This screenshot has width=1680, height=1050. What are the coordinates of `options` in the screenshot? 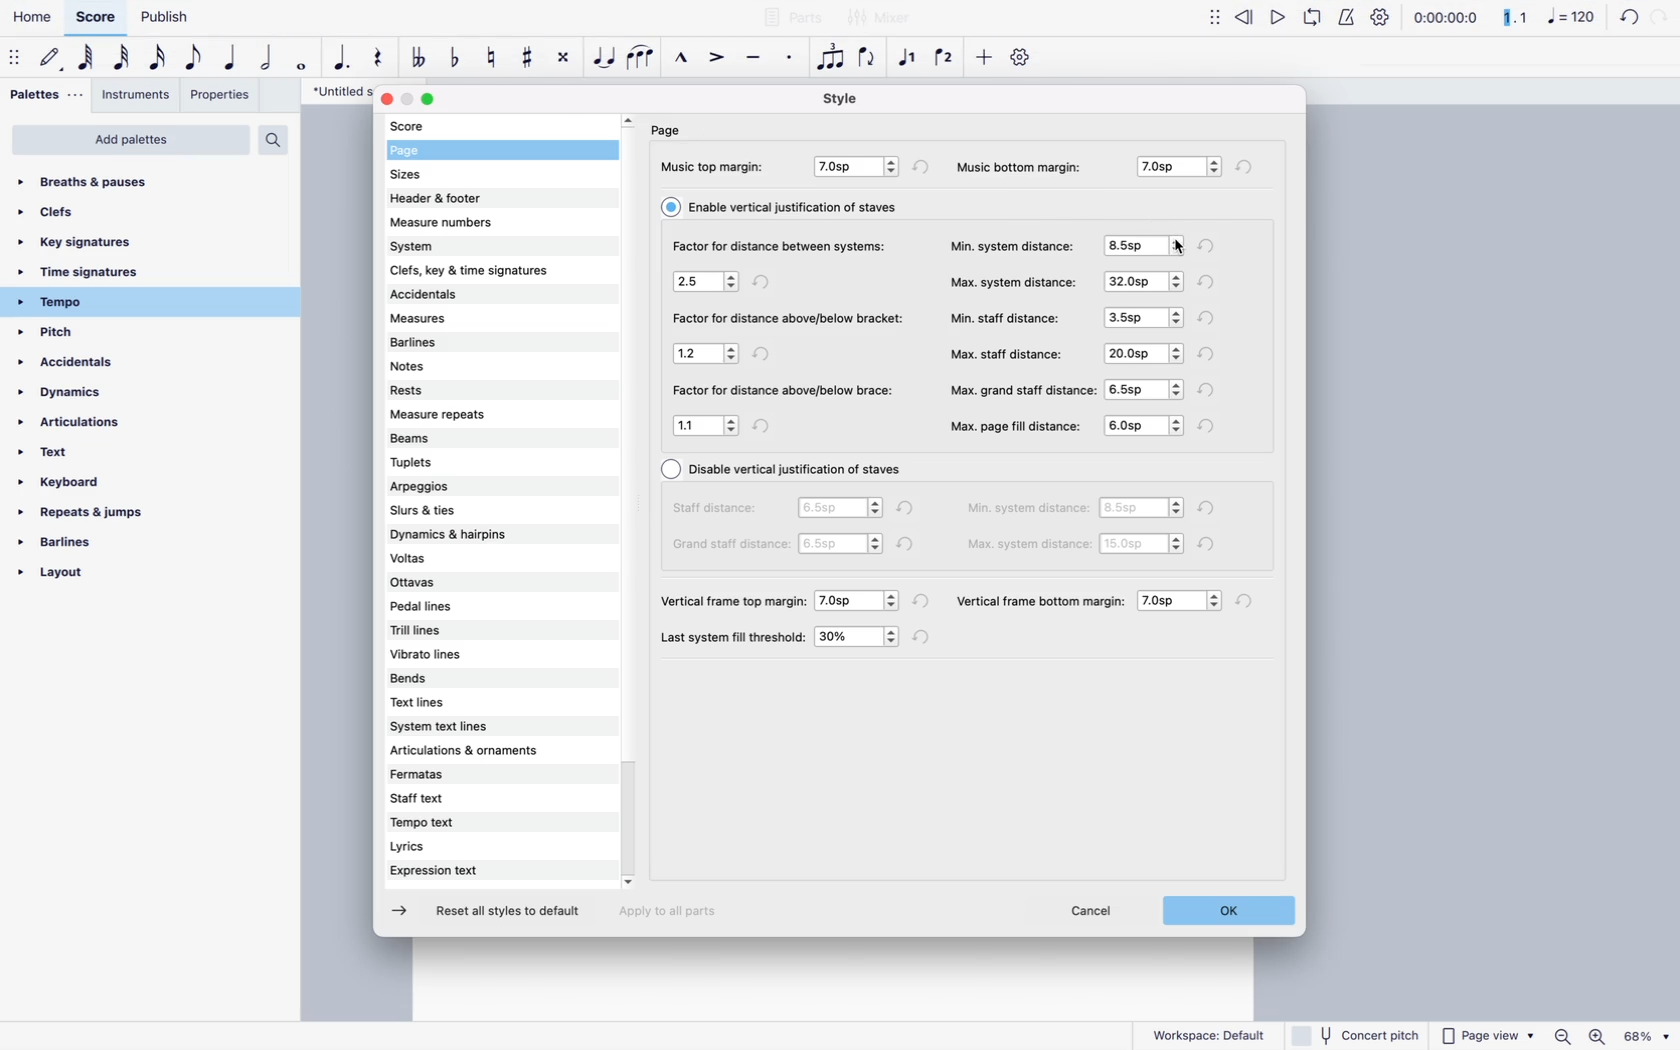 It's located at (1175, 167).